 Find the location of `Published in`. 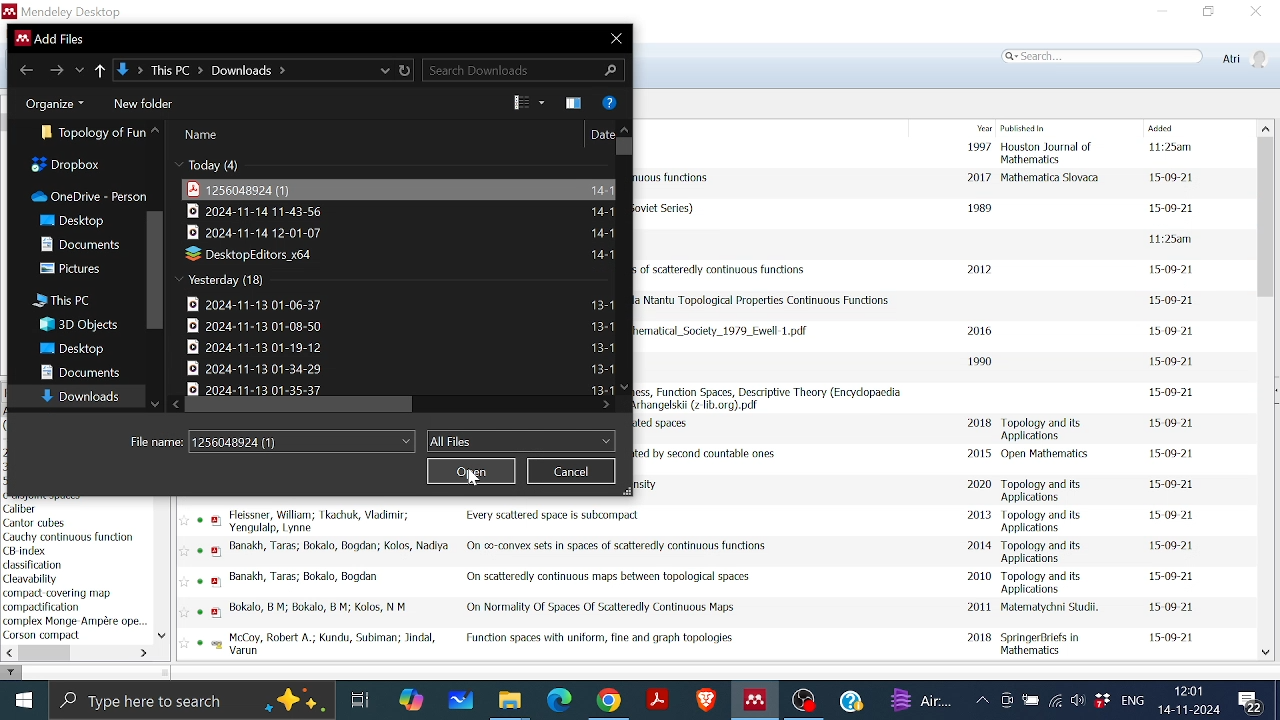

Published in is located at coordinates (1044, 153).